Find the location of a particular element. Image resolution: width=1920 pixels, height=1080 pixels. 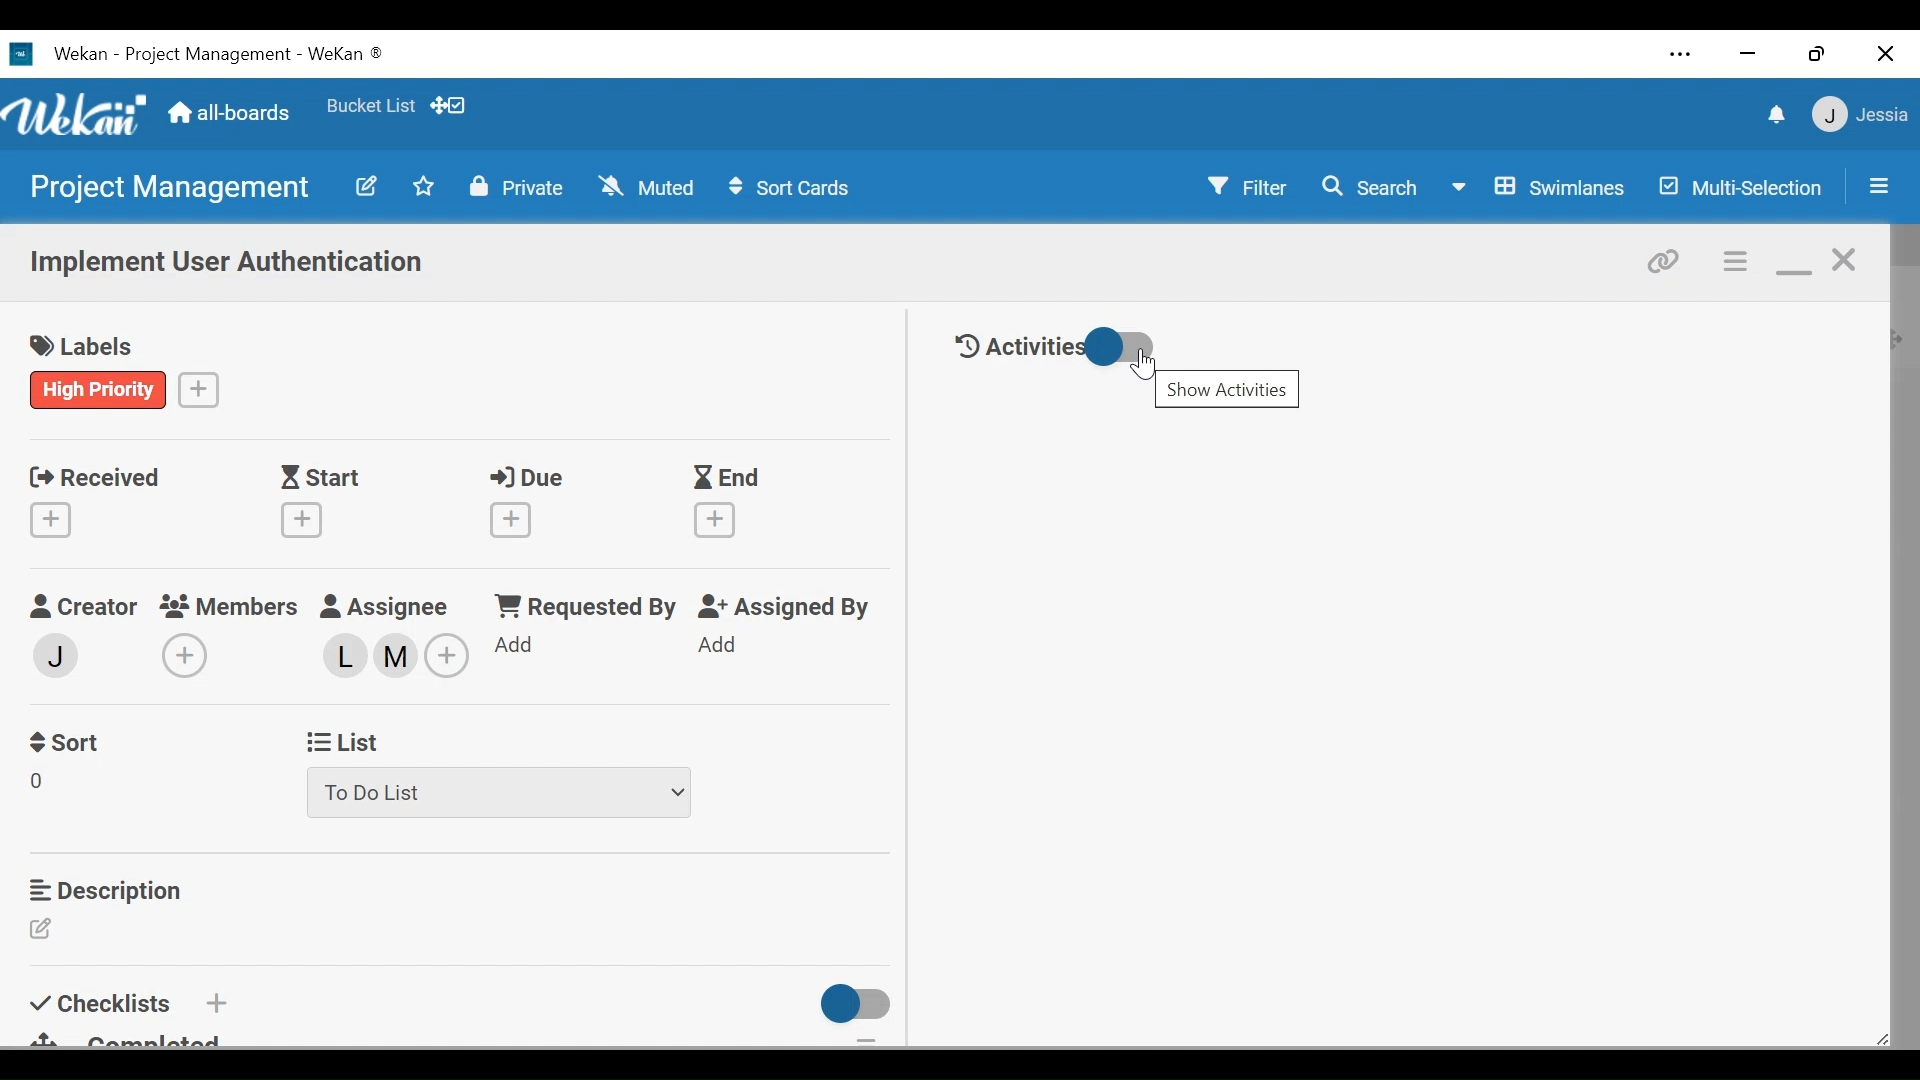

Received Date is located at coordinates (93, 473).